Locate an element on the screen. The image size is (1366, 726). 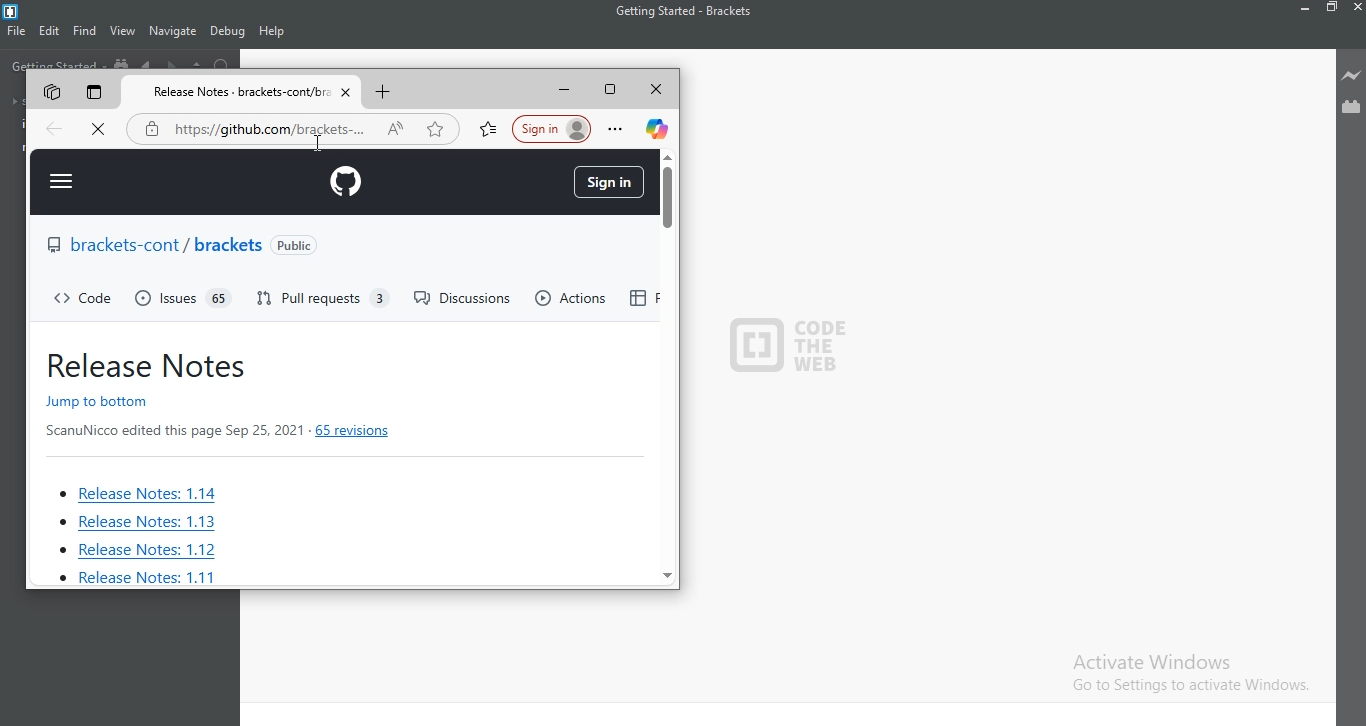
action is located at coordinates (572, 298).